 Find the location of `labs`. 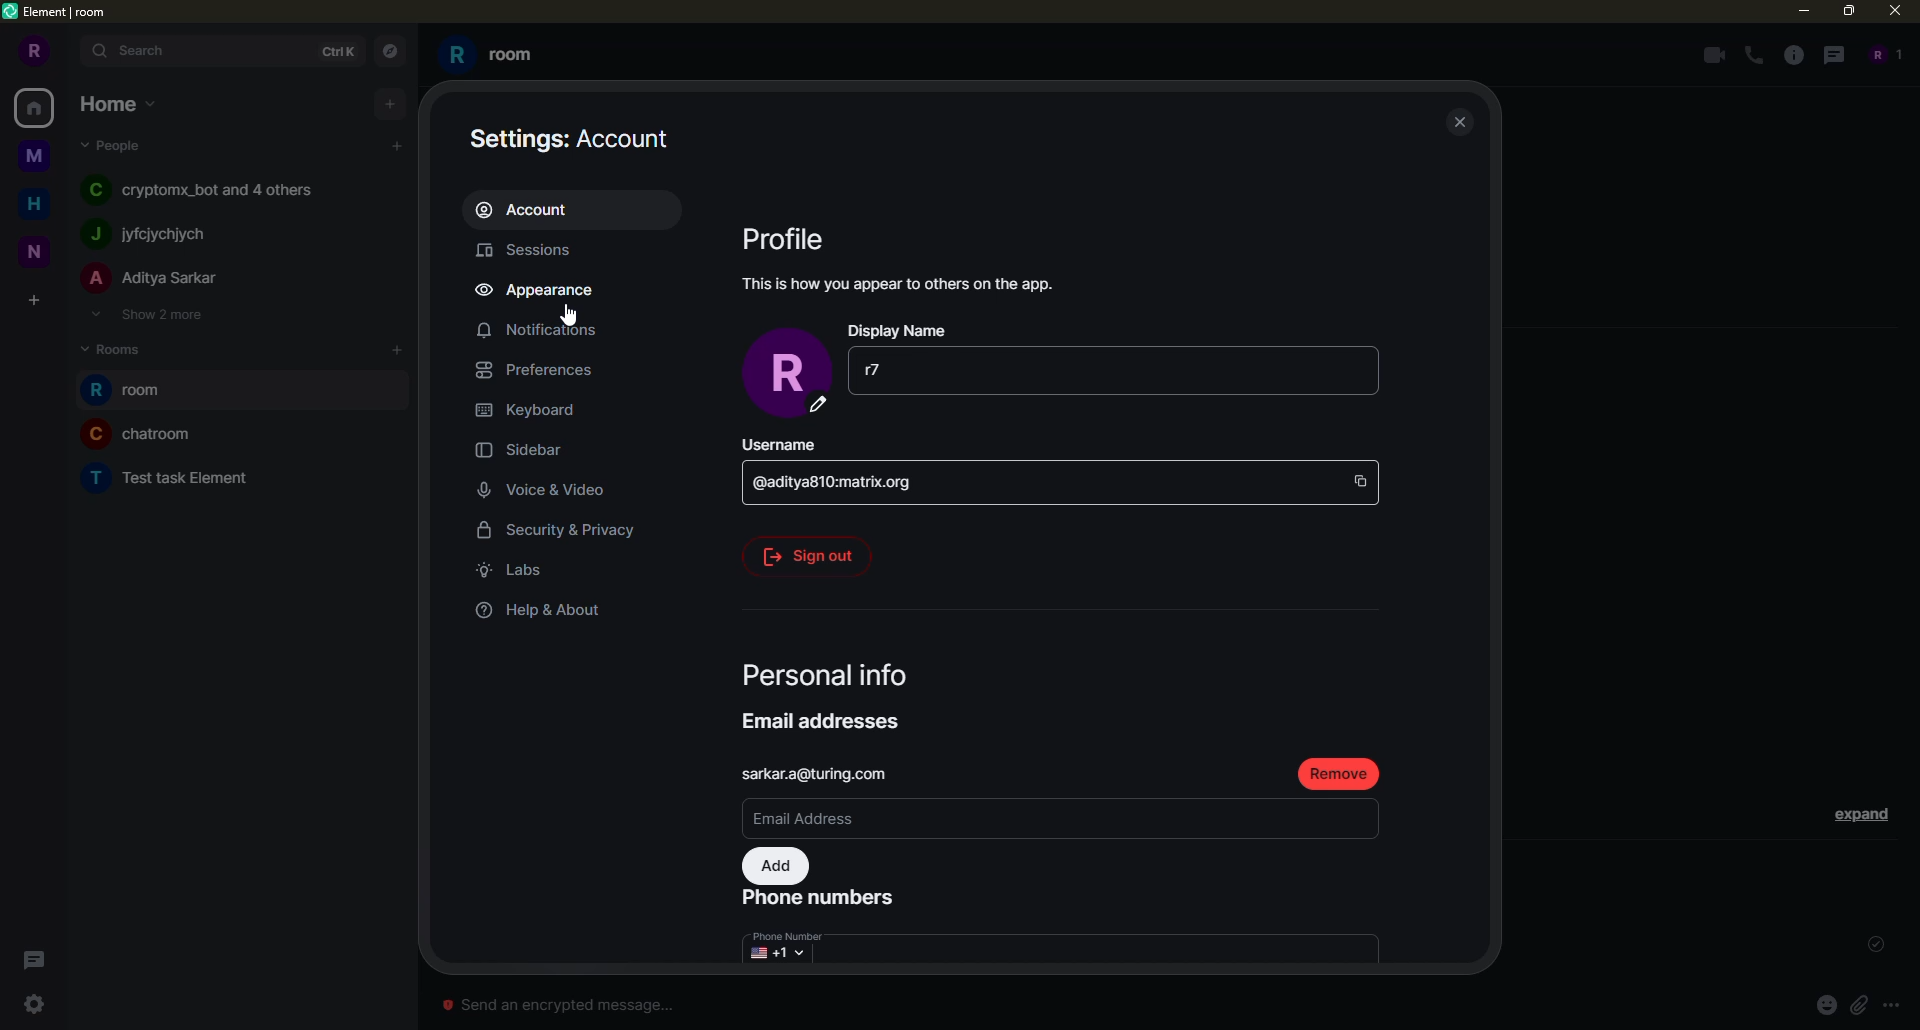

labs is located at coordinates (516, 570).